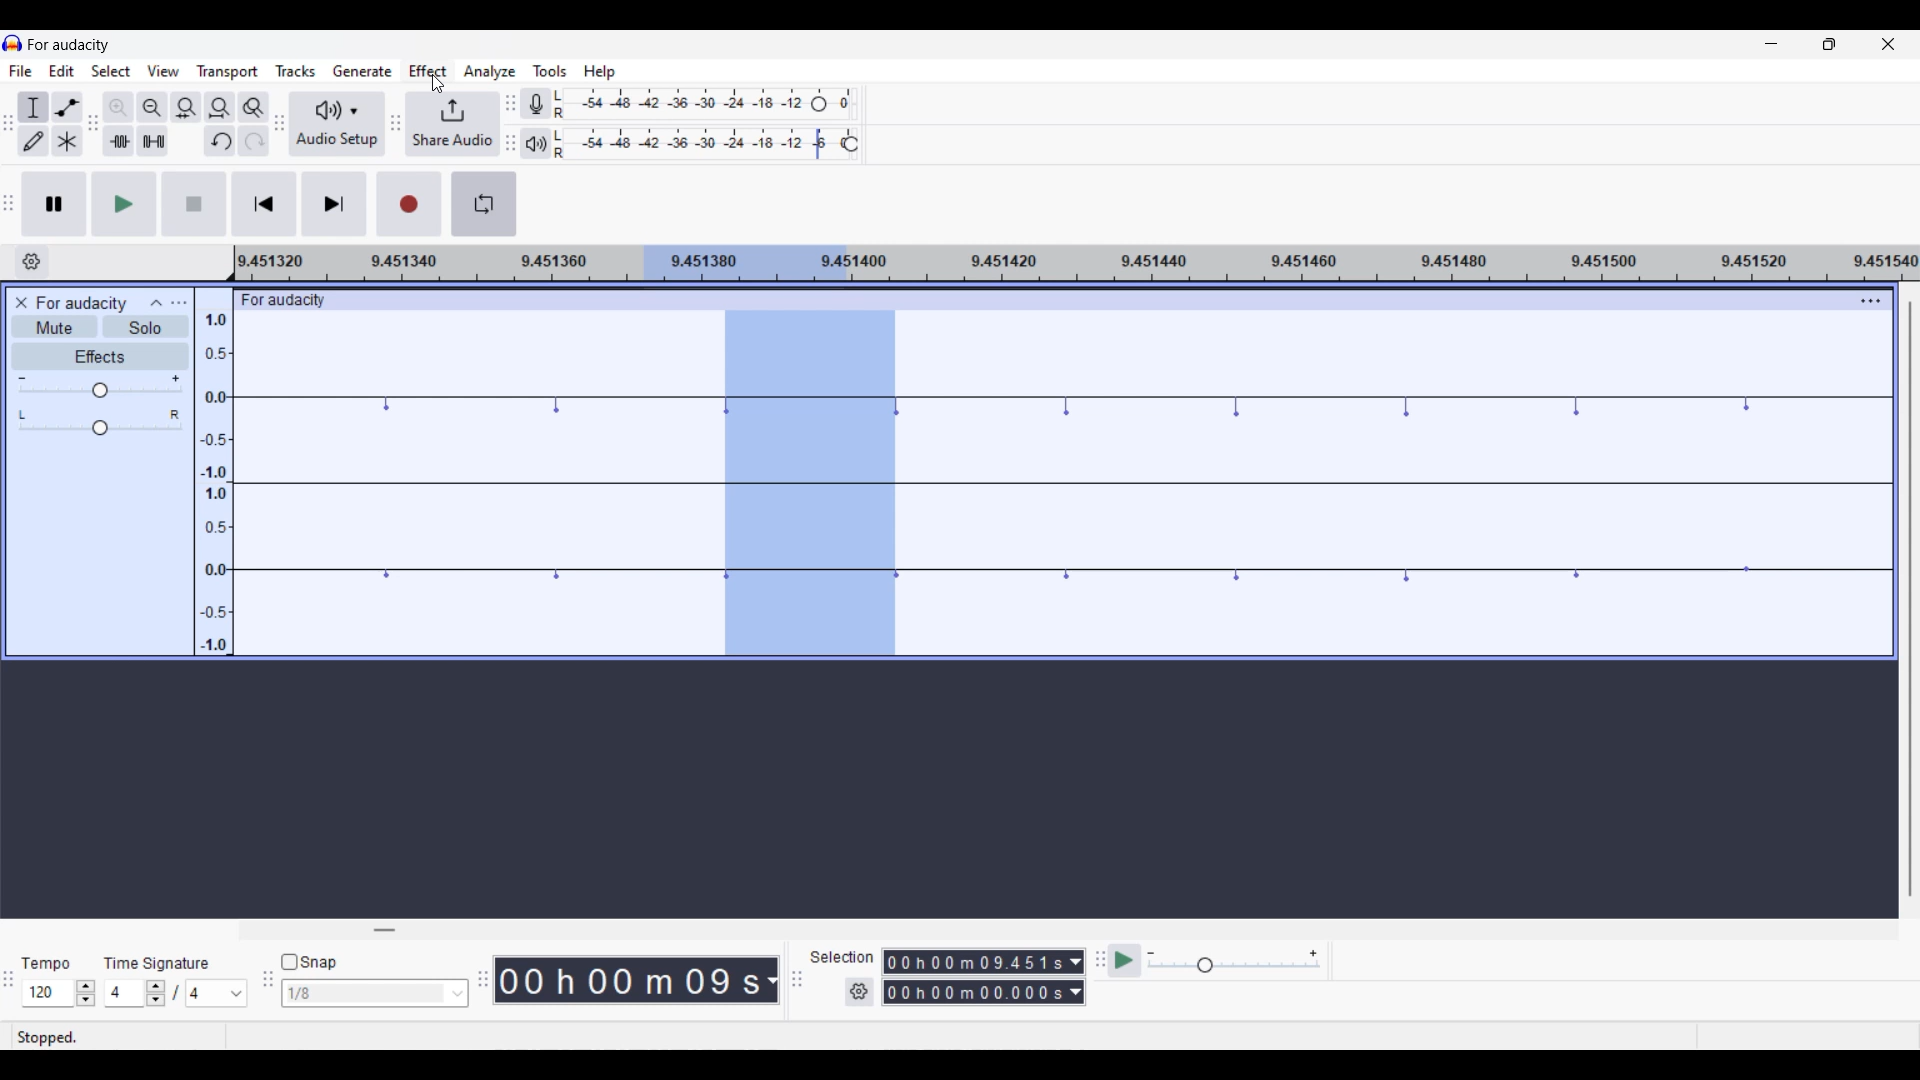  Describe the element at coordinates (334, 204) in the screenshot. I see `Skip/Select to end` at that location.